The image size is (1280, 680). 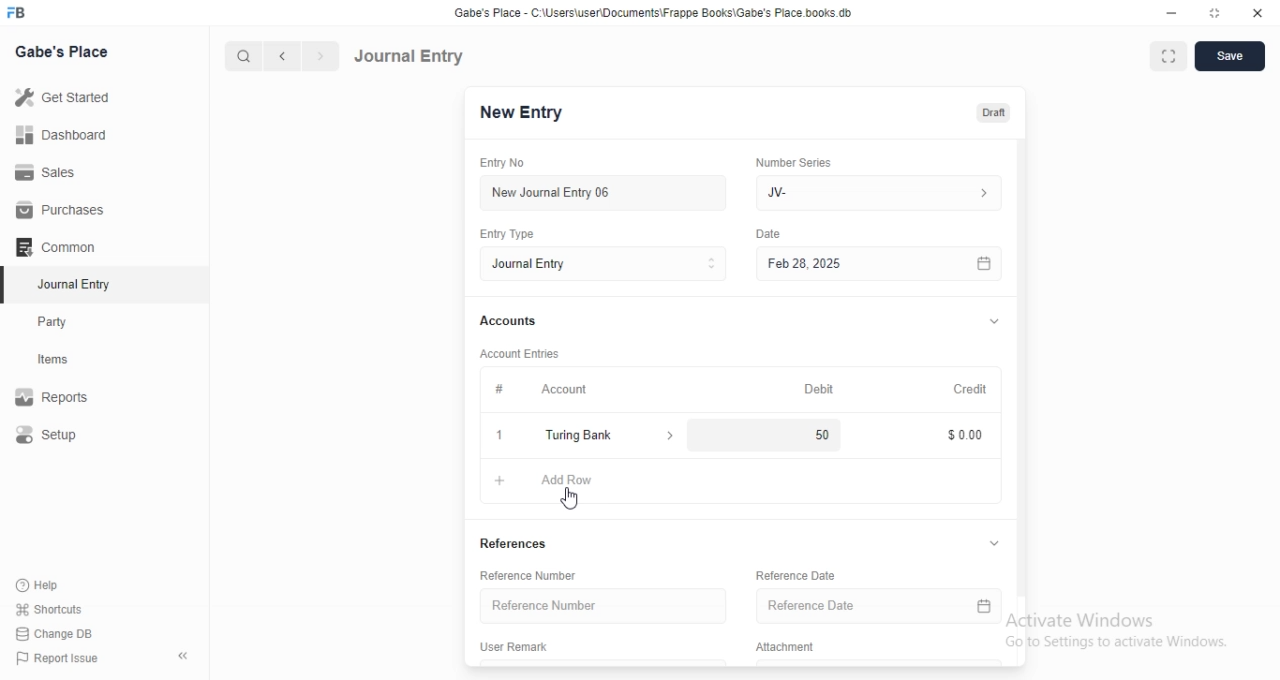 I want to click on Feb 28, 2025, so click(x=860, y=263).